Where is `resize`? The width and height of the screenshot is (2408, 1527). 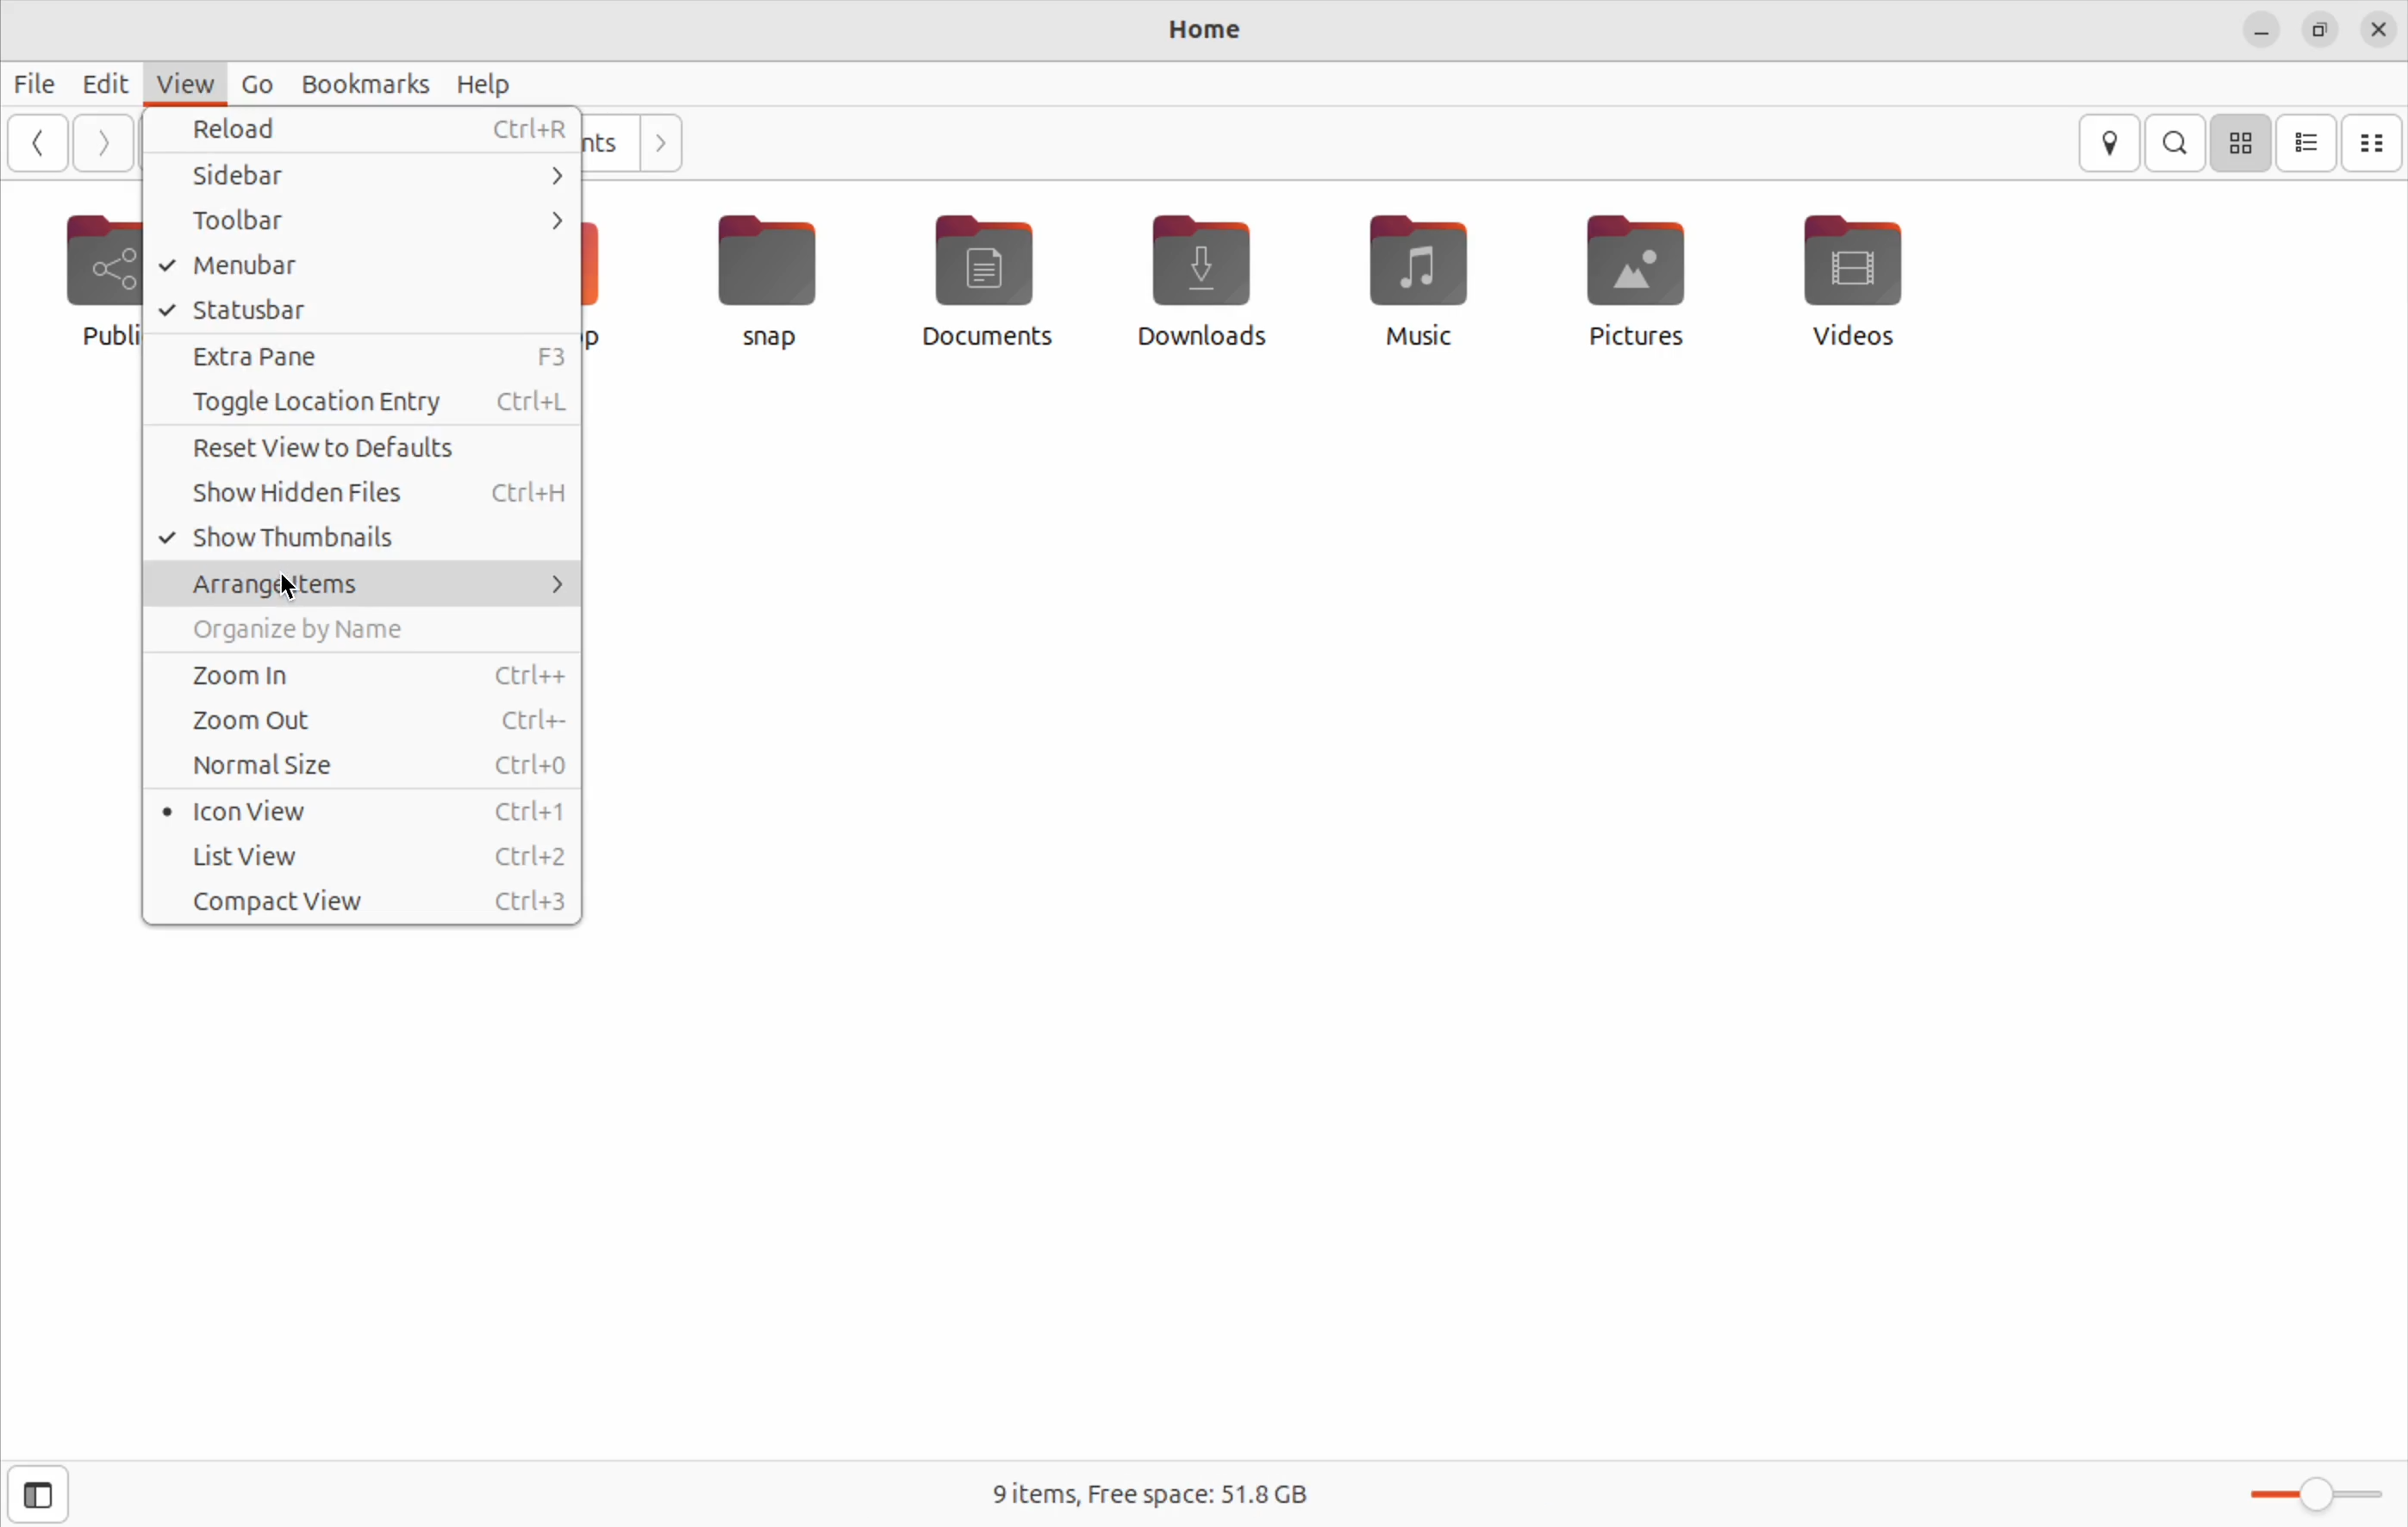
resize is located at coordinates (2323, 31).